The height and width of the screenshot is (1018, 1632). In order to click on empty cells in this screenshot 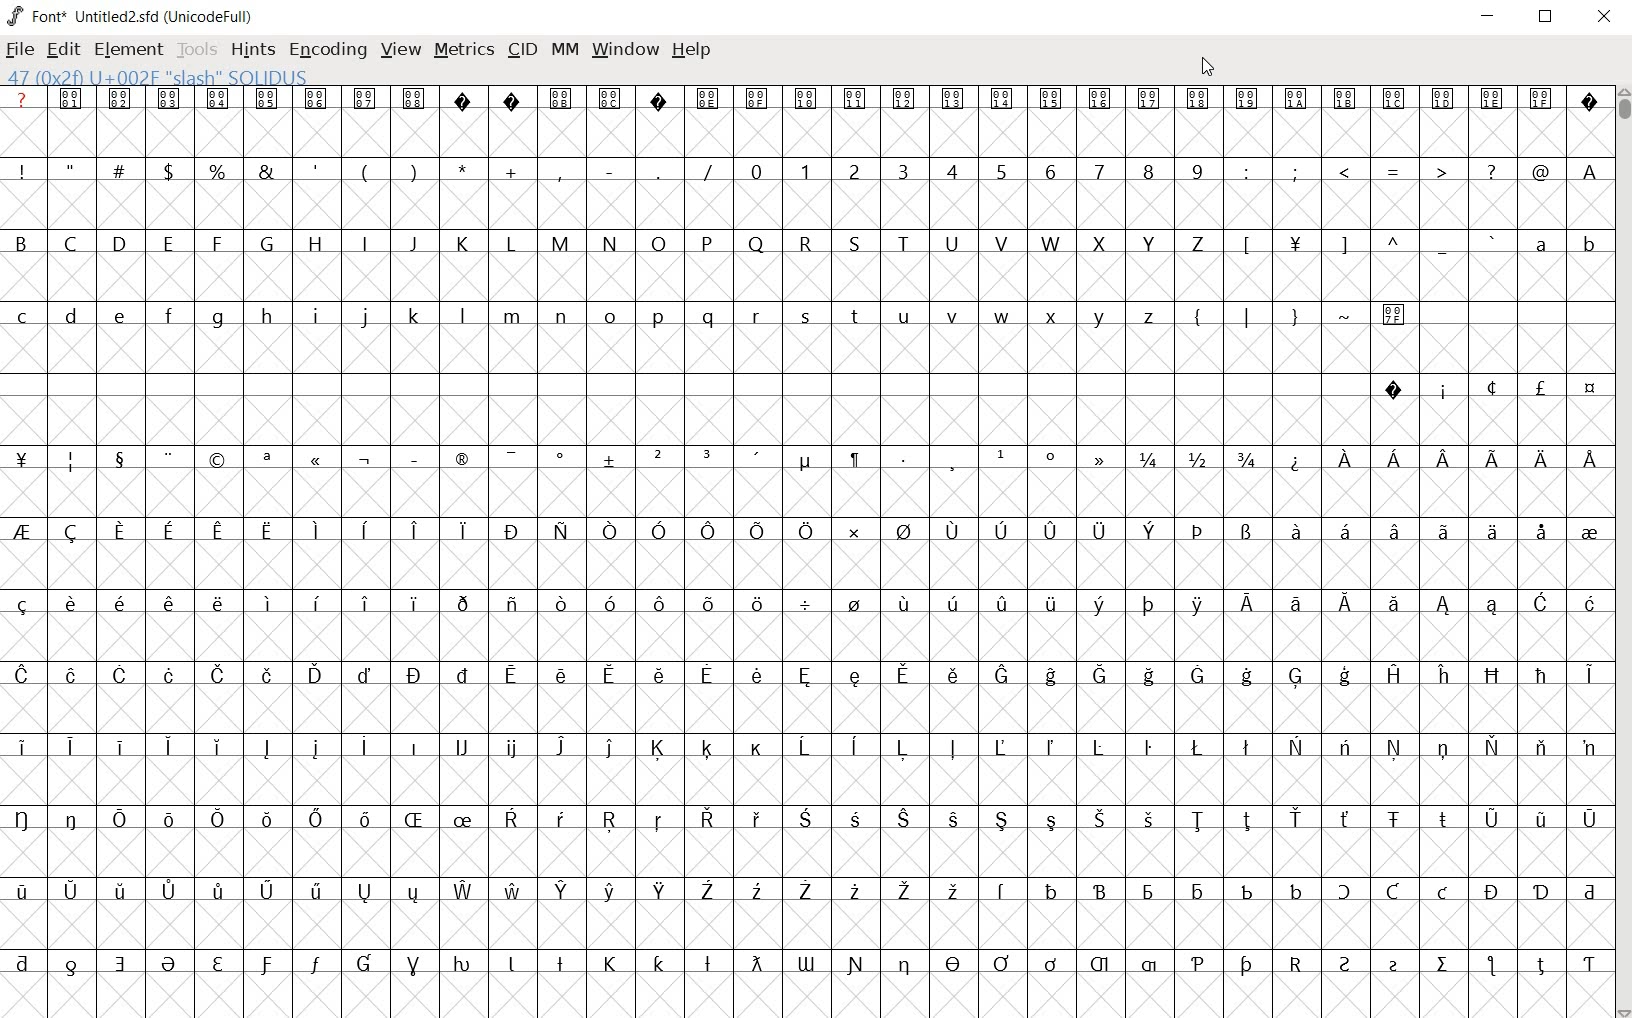, I will do `click(806, 779)`.